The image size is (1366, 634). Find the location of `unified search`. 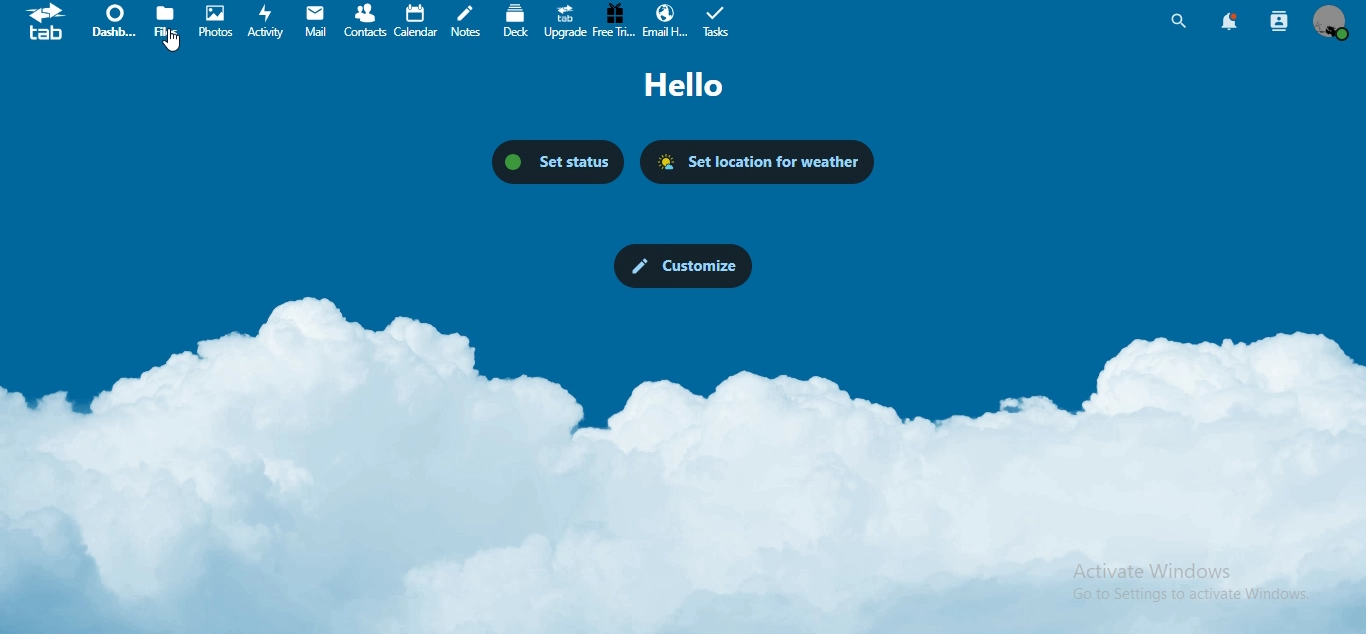

unified search is located at coordinates (1179, 20).